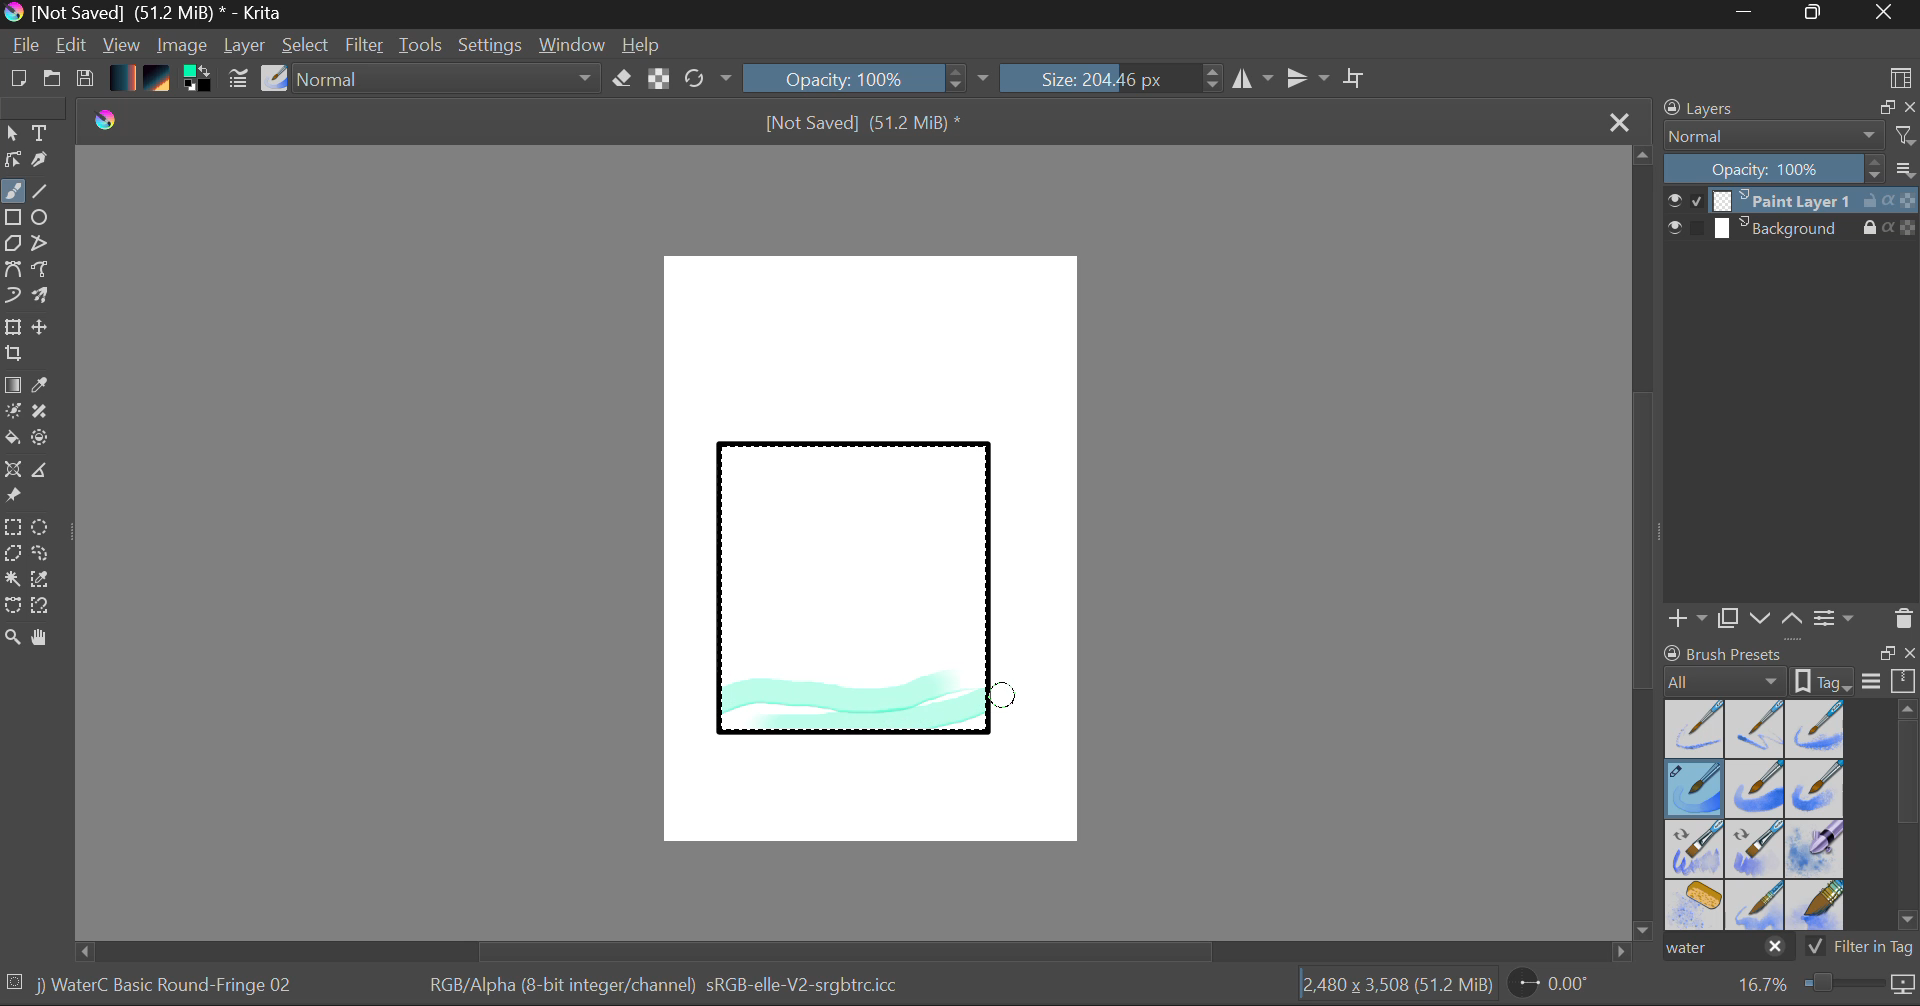  What do you see at coordinates (54, 81) in the screenshot?
I see `Open` at bounding box center [54, 81].